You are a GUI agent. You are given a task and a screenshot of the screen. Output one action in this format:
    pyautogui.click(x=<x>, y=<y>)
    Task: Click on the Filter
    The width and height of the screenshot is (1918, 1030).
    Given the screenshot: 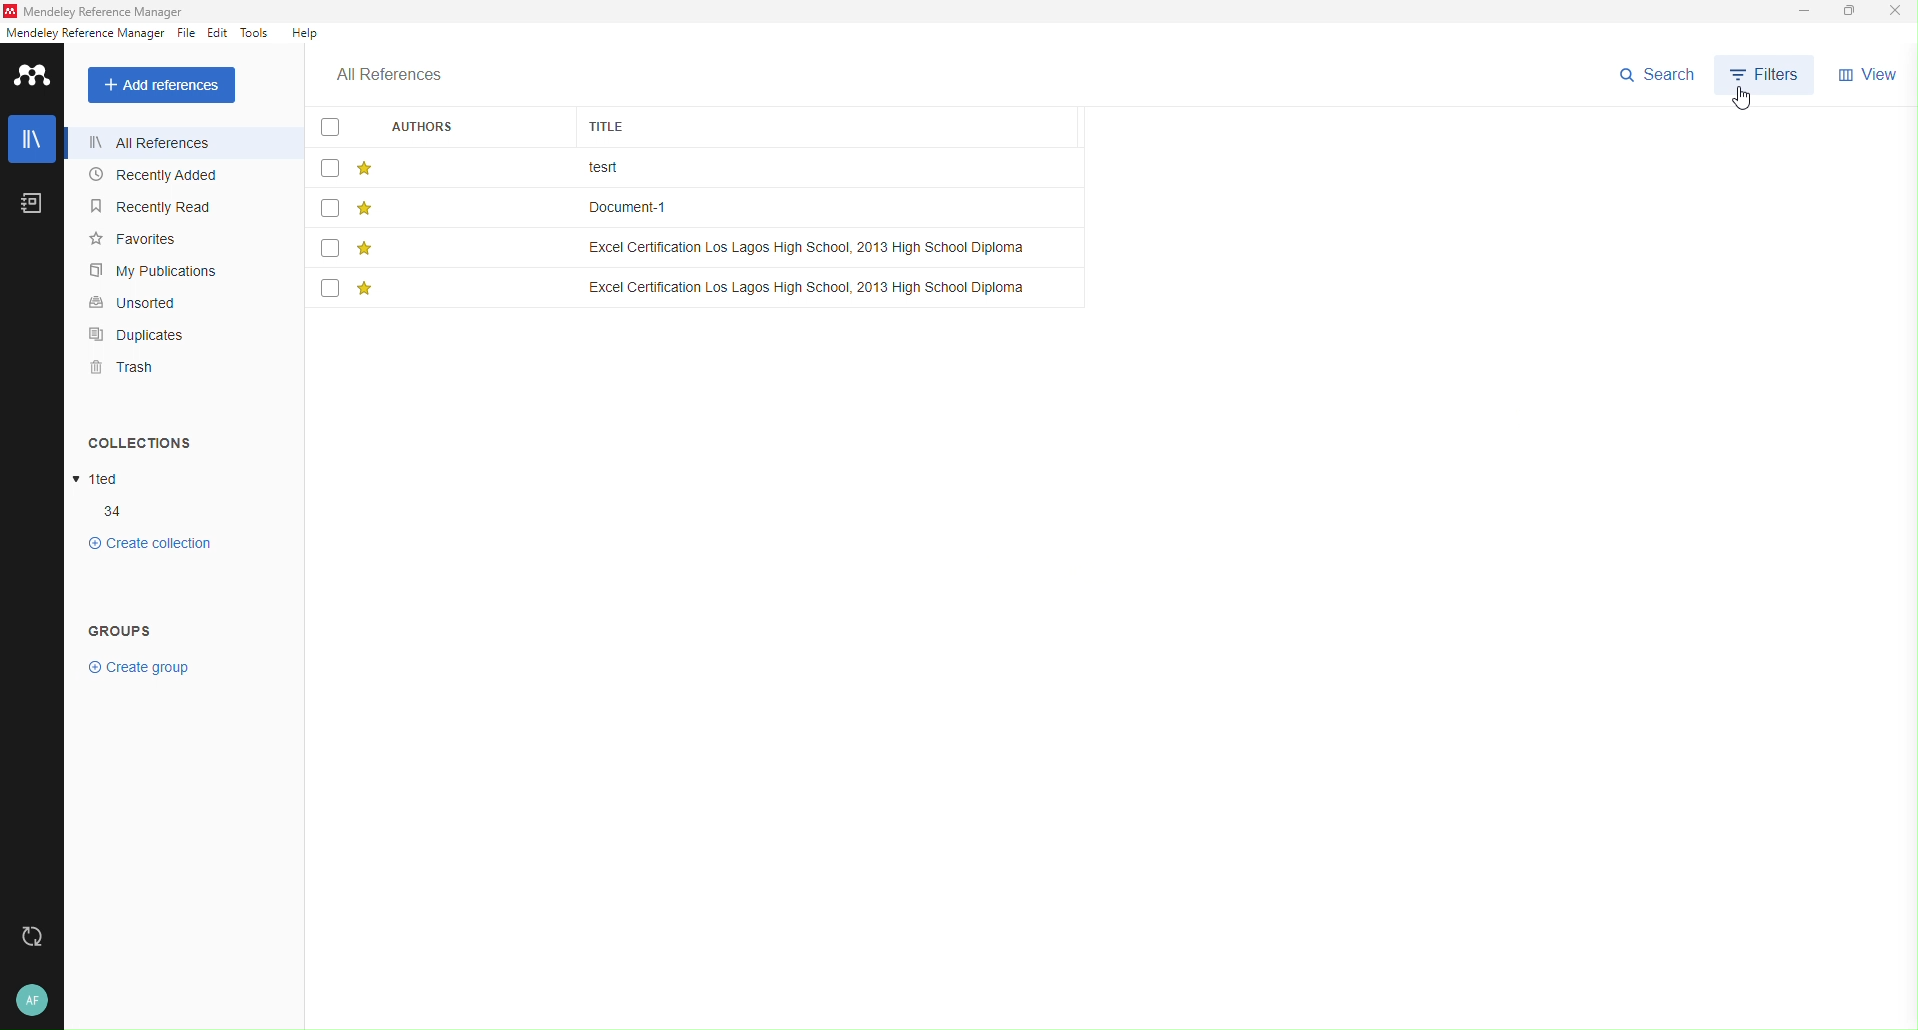 What is the action you would take?
    pyautogui.click(x=1766, y=73)
    